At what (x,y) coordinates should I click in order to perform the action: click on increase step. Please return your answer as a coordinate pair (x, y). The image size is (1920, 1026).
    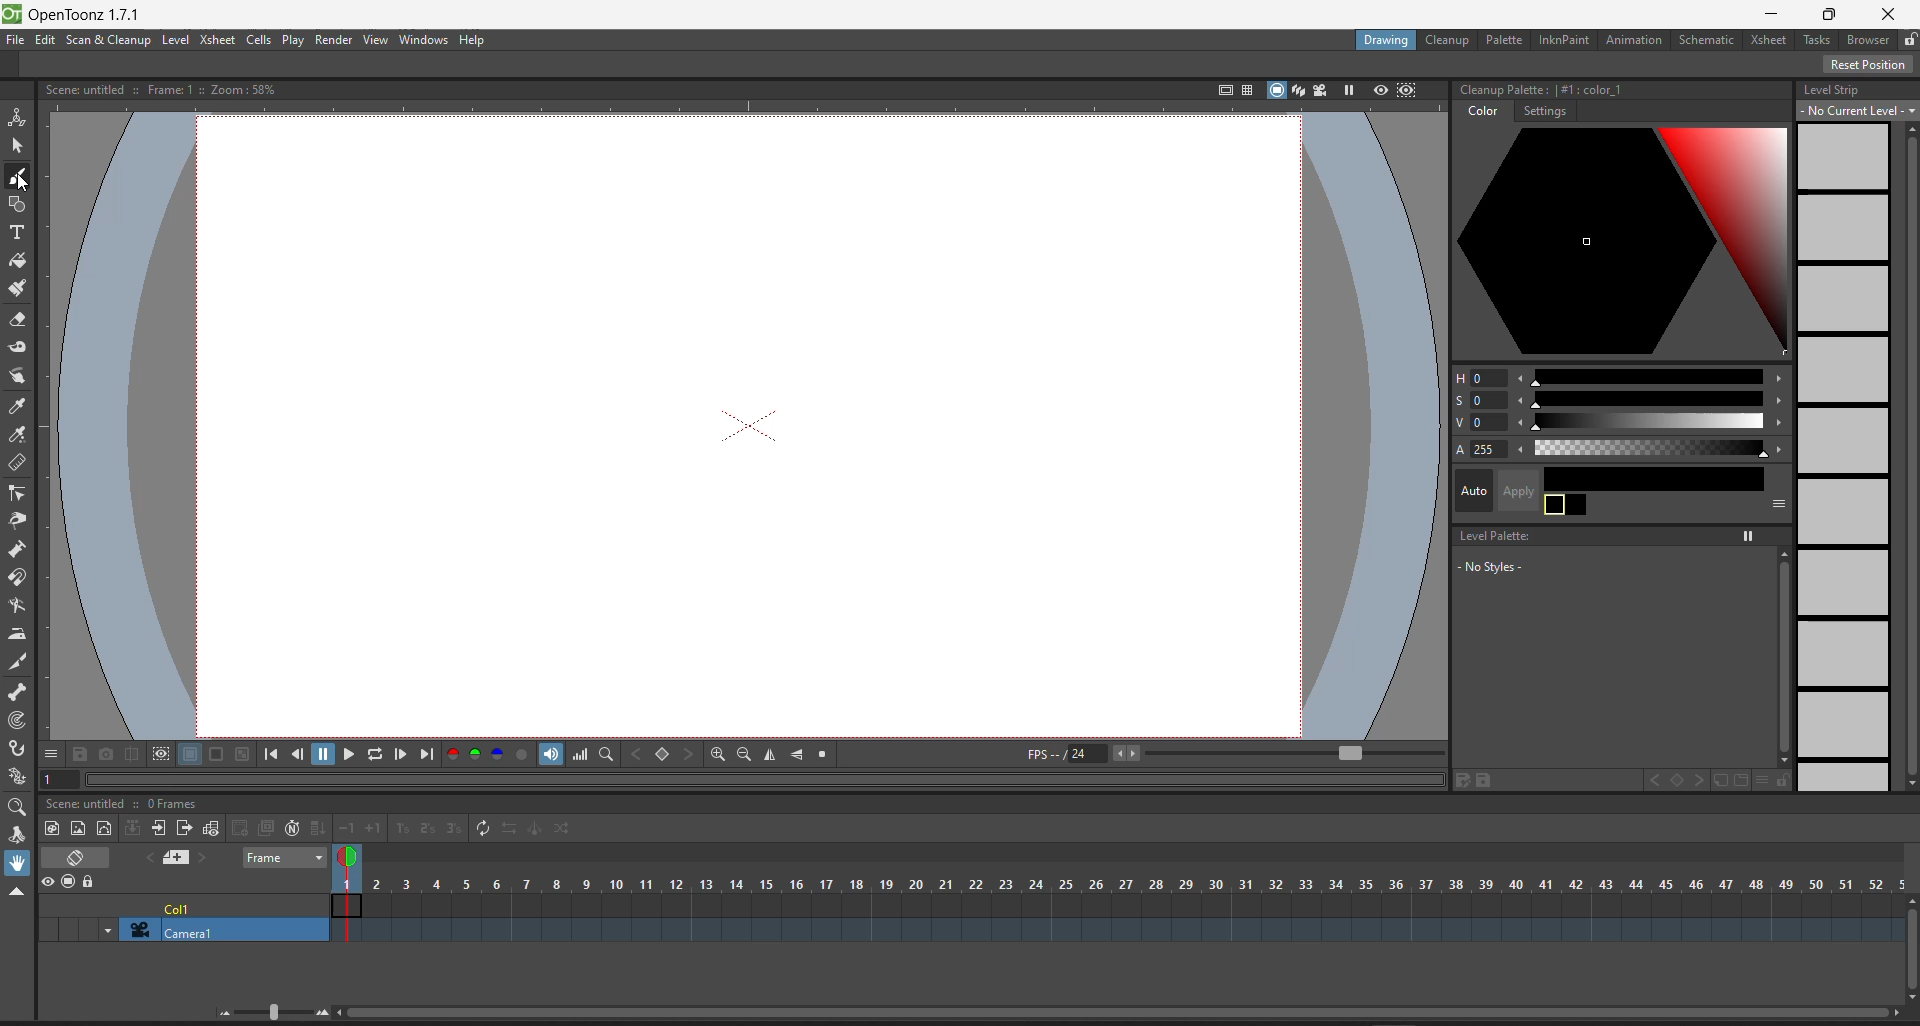
    Looking at the image, I should click on (372, 829).